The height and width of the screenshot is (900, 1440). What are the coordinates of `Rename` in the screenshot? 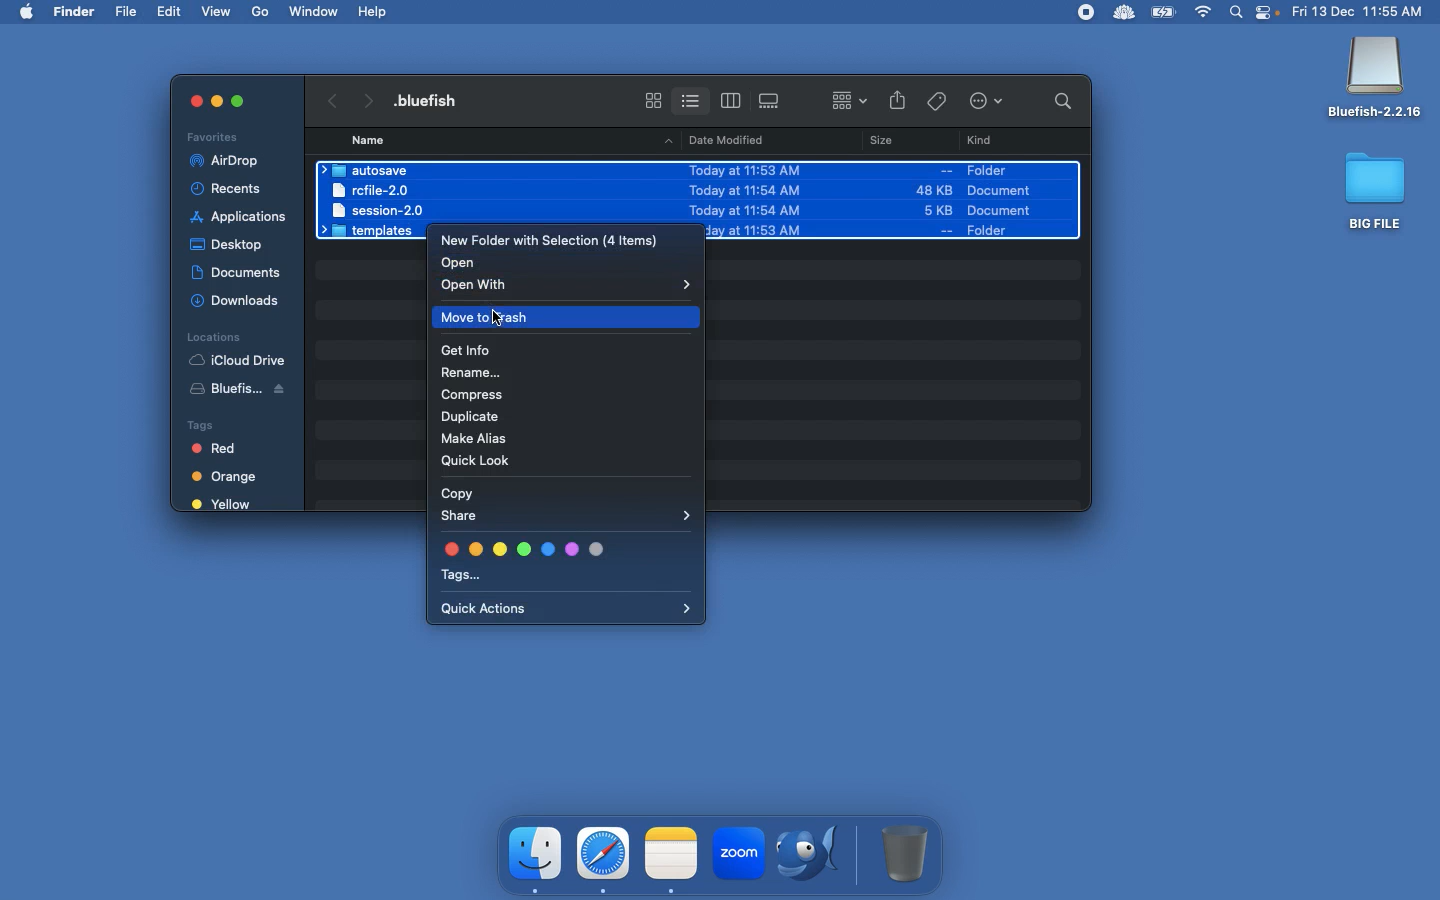 It's located at (475, 375).